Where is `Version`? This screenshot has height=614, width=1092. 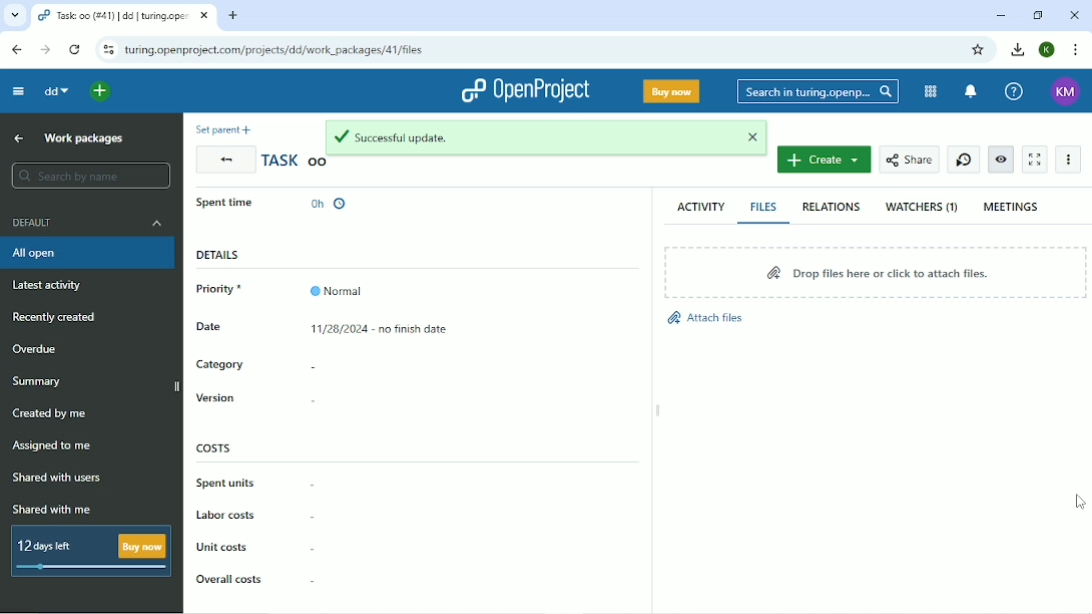 Version is located at coordinates (215, 398).